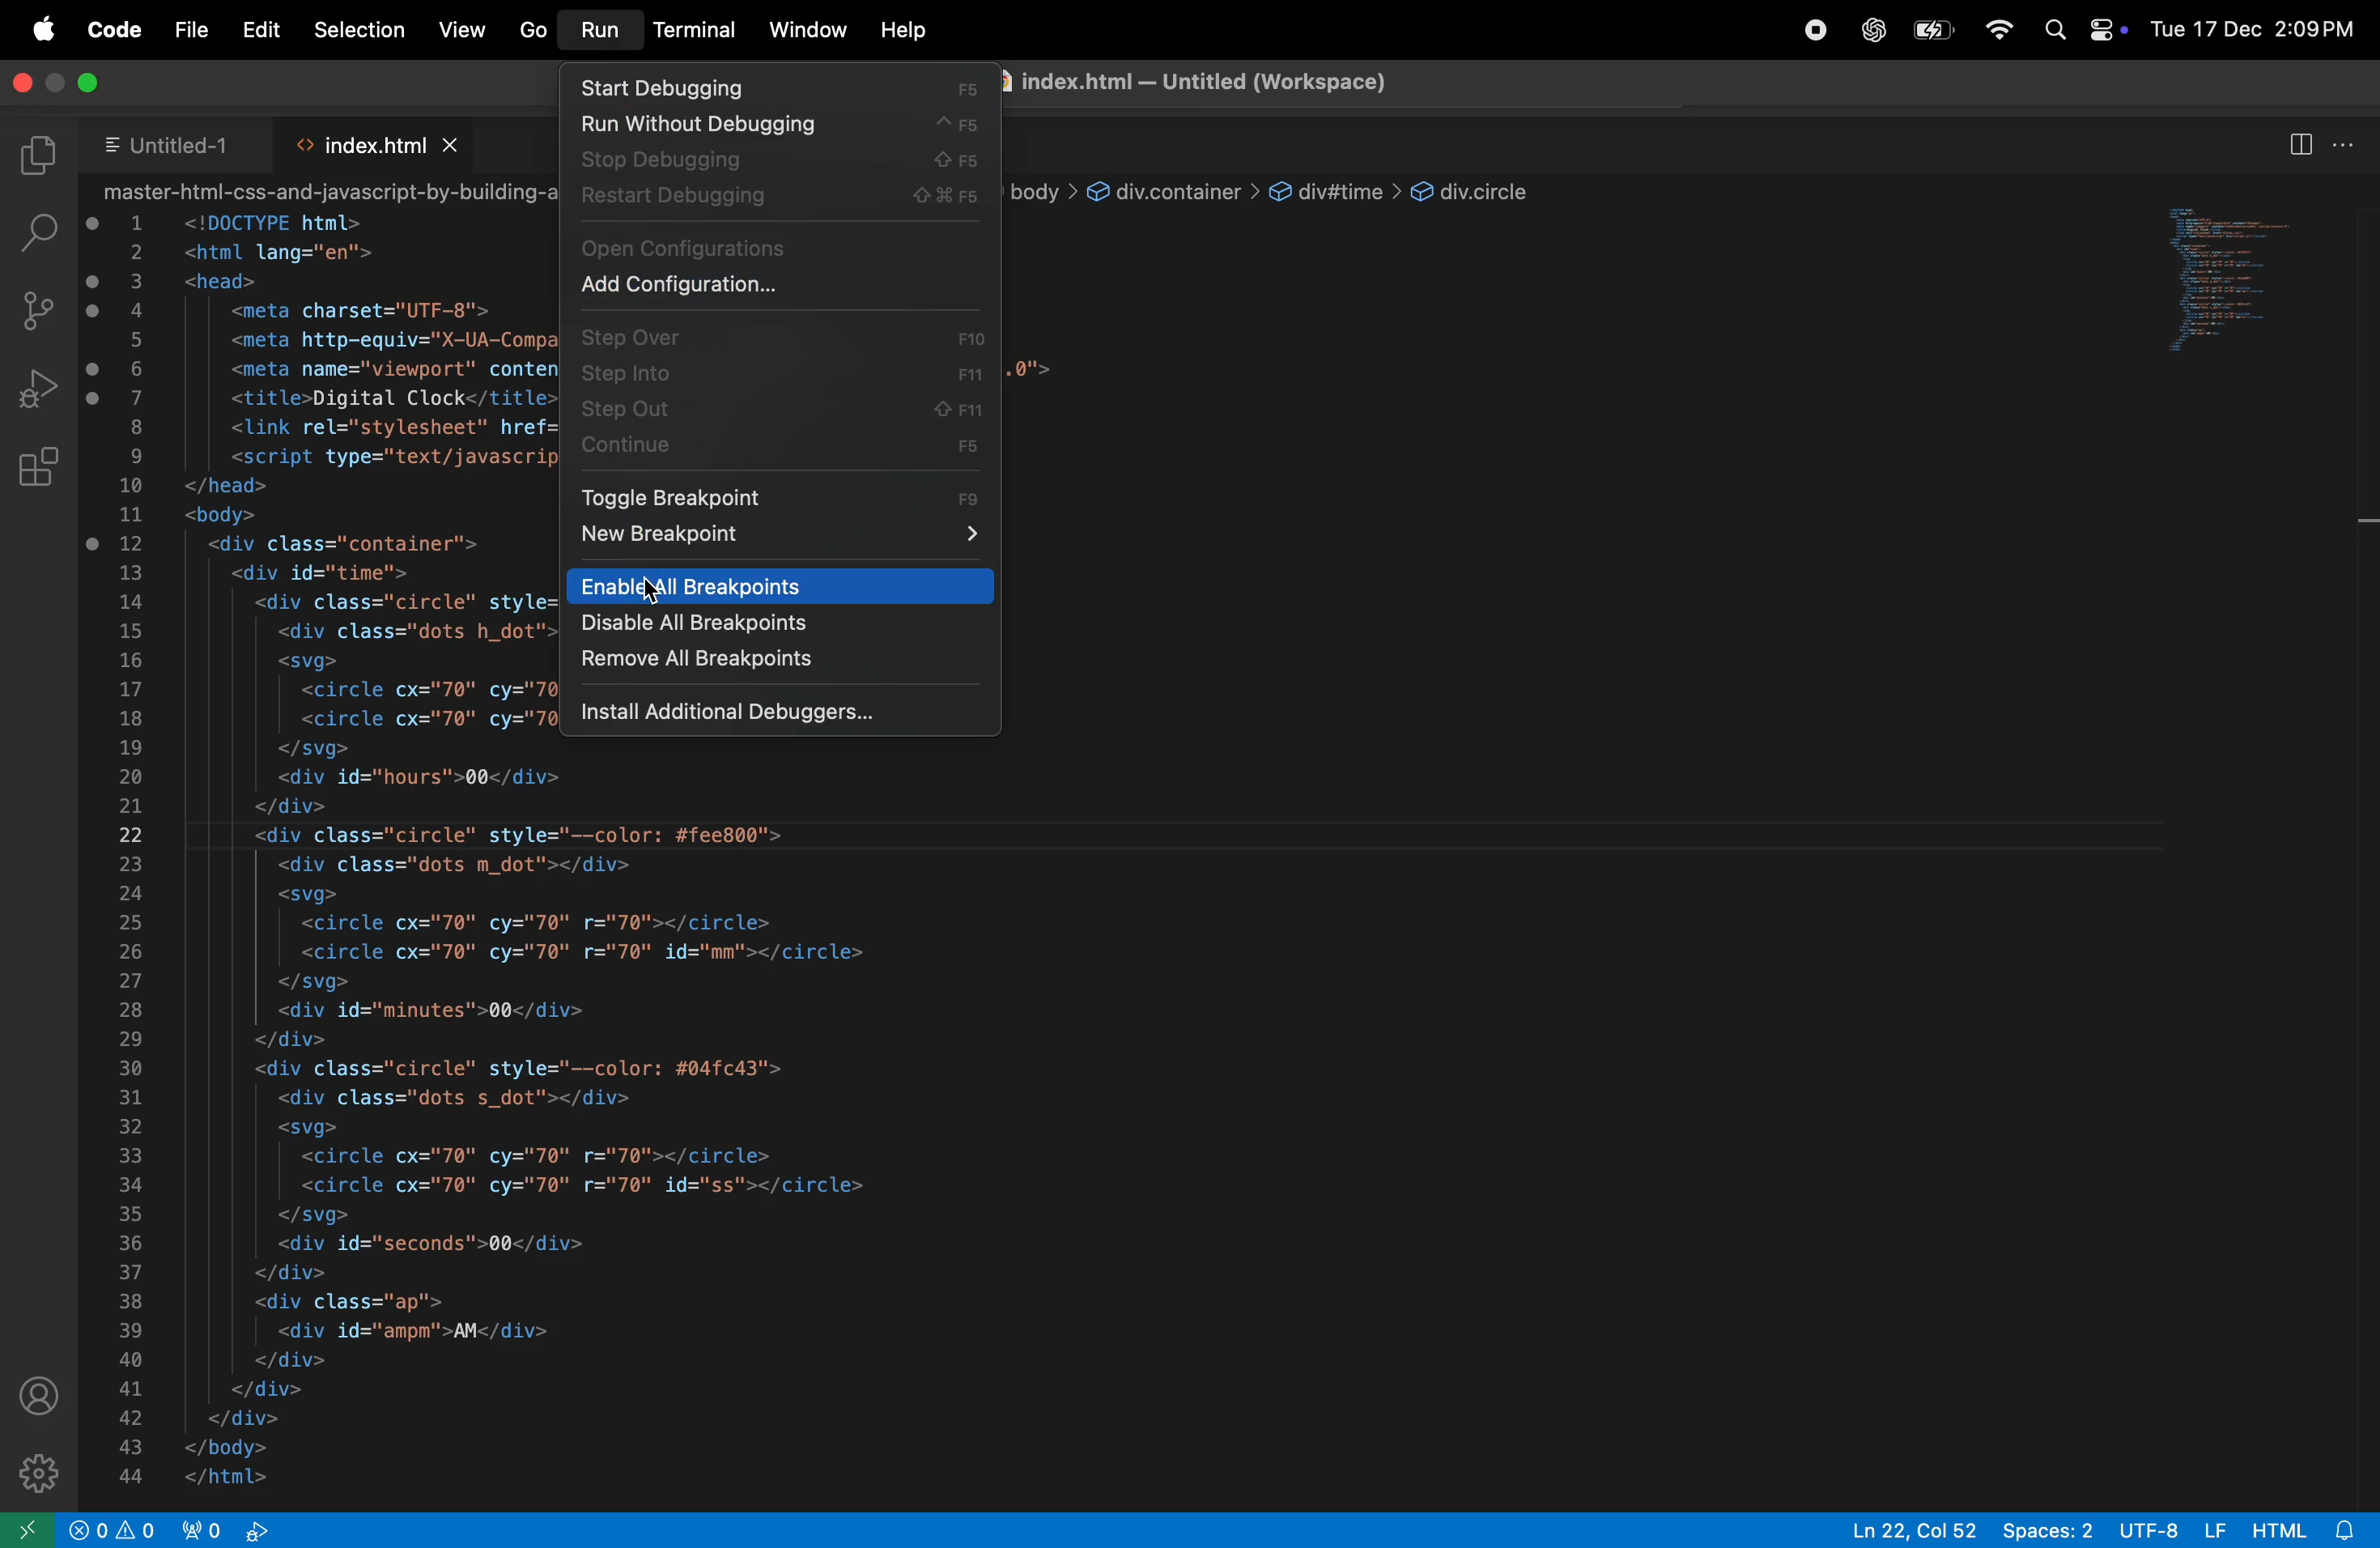 Image resolution: width=2380 pixels, height=1548 pixels. What do you see at coordinates (260, 1531) in the screenshot?
I see `no live ports forwarded` at bounding box center [260, 1531].